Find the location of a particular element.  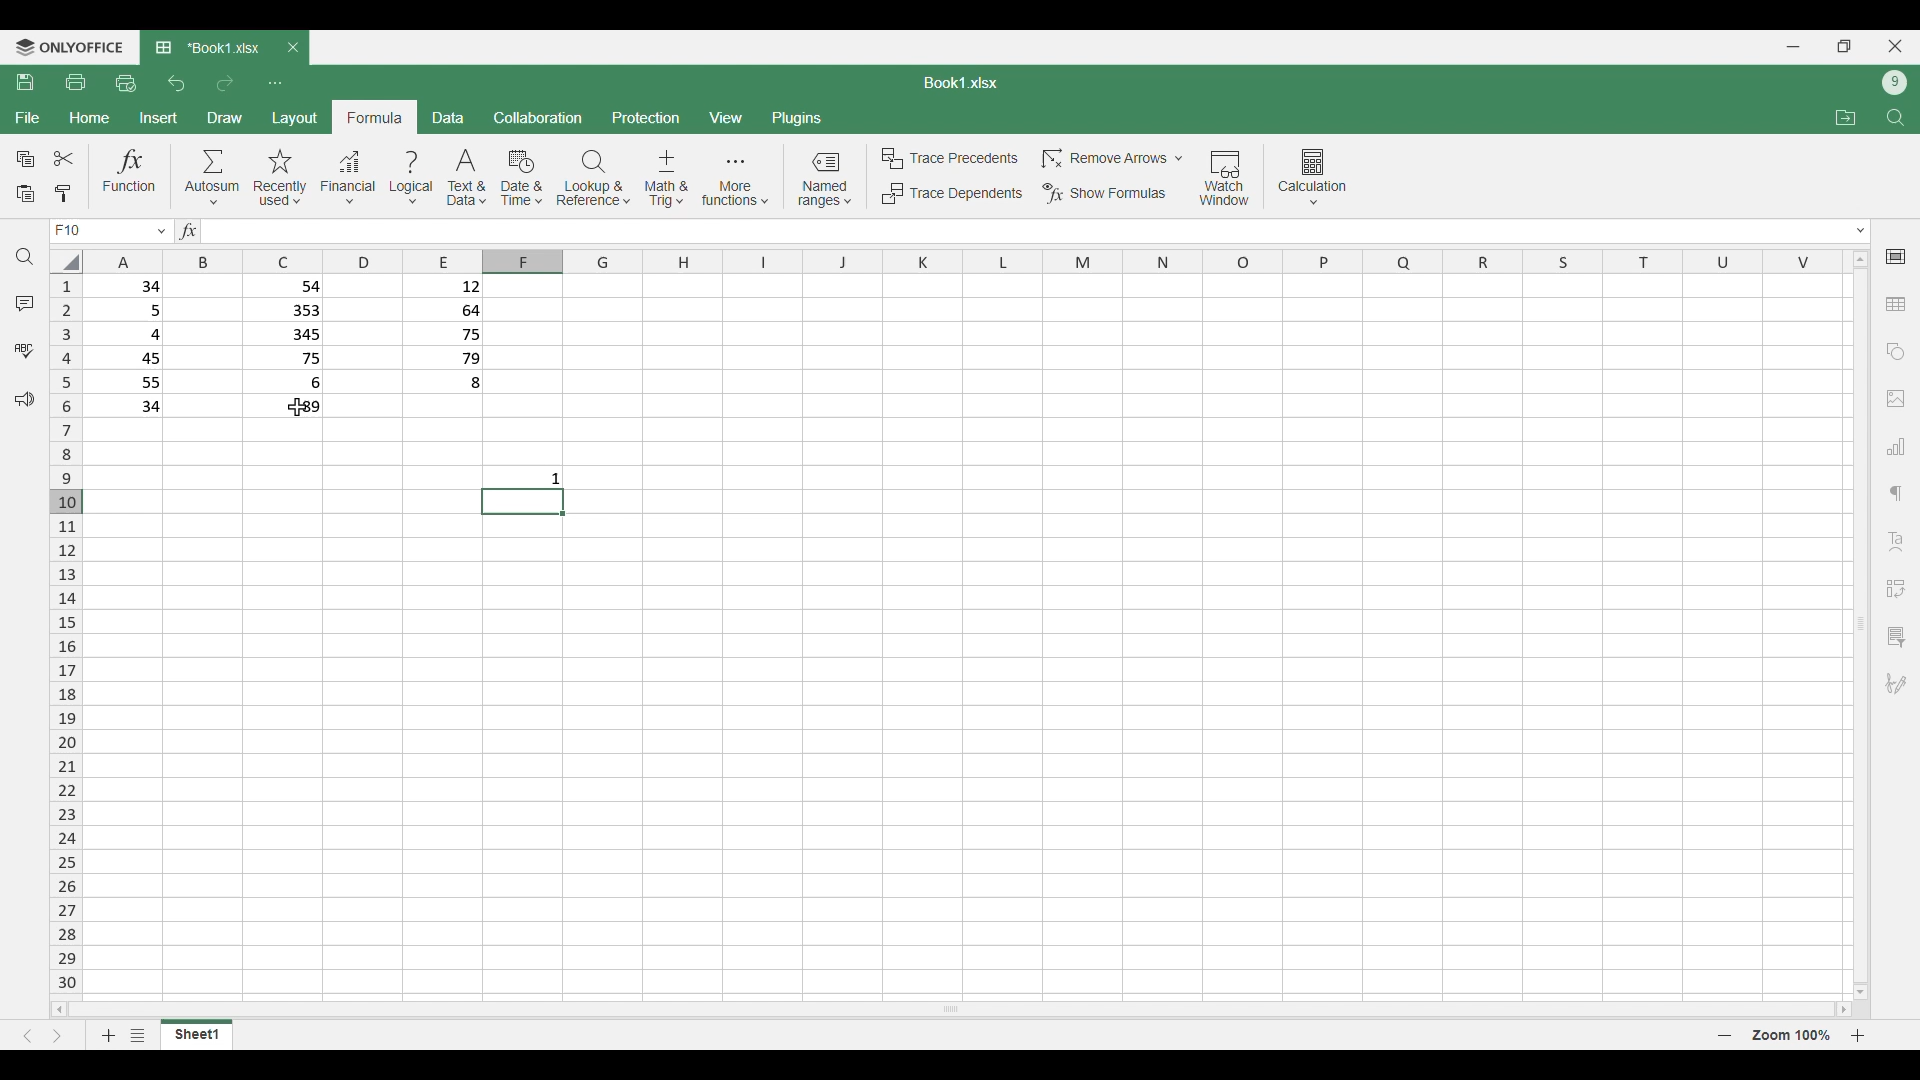

Formula menu, current selection is located at coordinates (376, 117).